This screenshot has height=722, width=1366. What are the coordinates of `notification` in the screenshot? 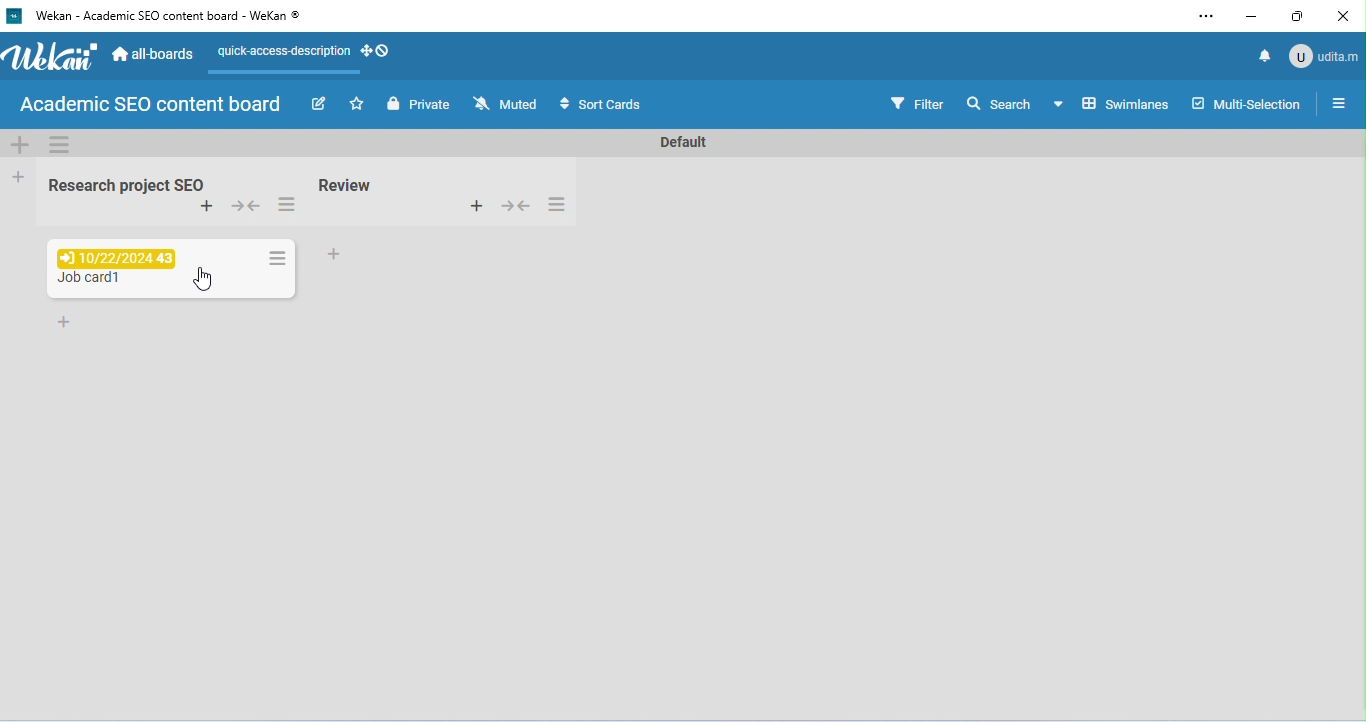 It's located at (1262, 55).